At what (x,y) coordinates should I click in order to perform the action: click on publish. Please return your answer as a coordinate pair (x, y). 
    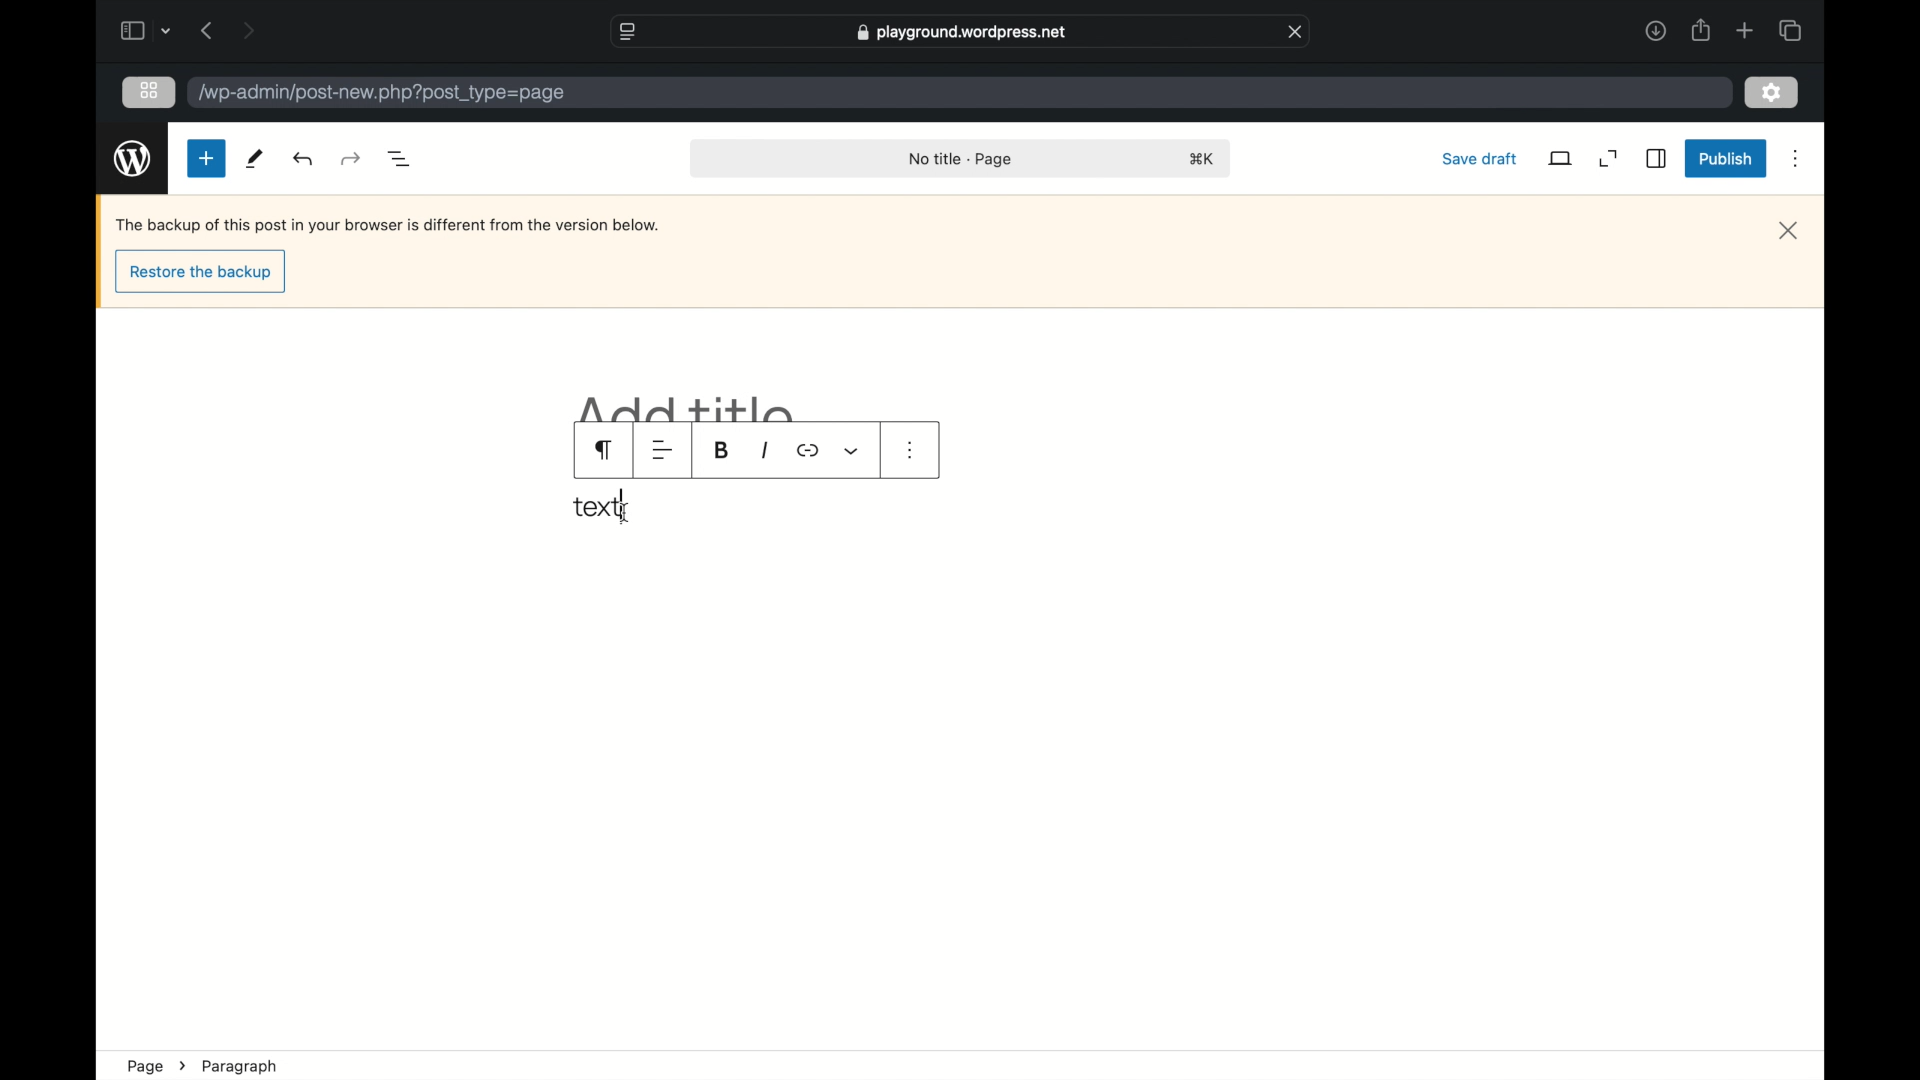
    Looking at the image, I should click on (1726, 160).